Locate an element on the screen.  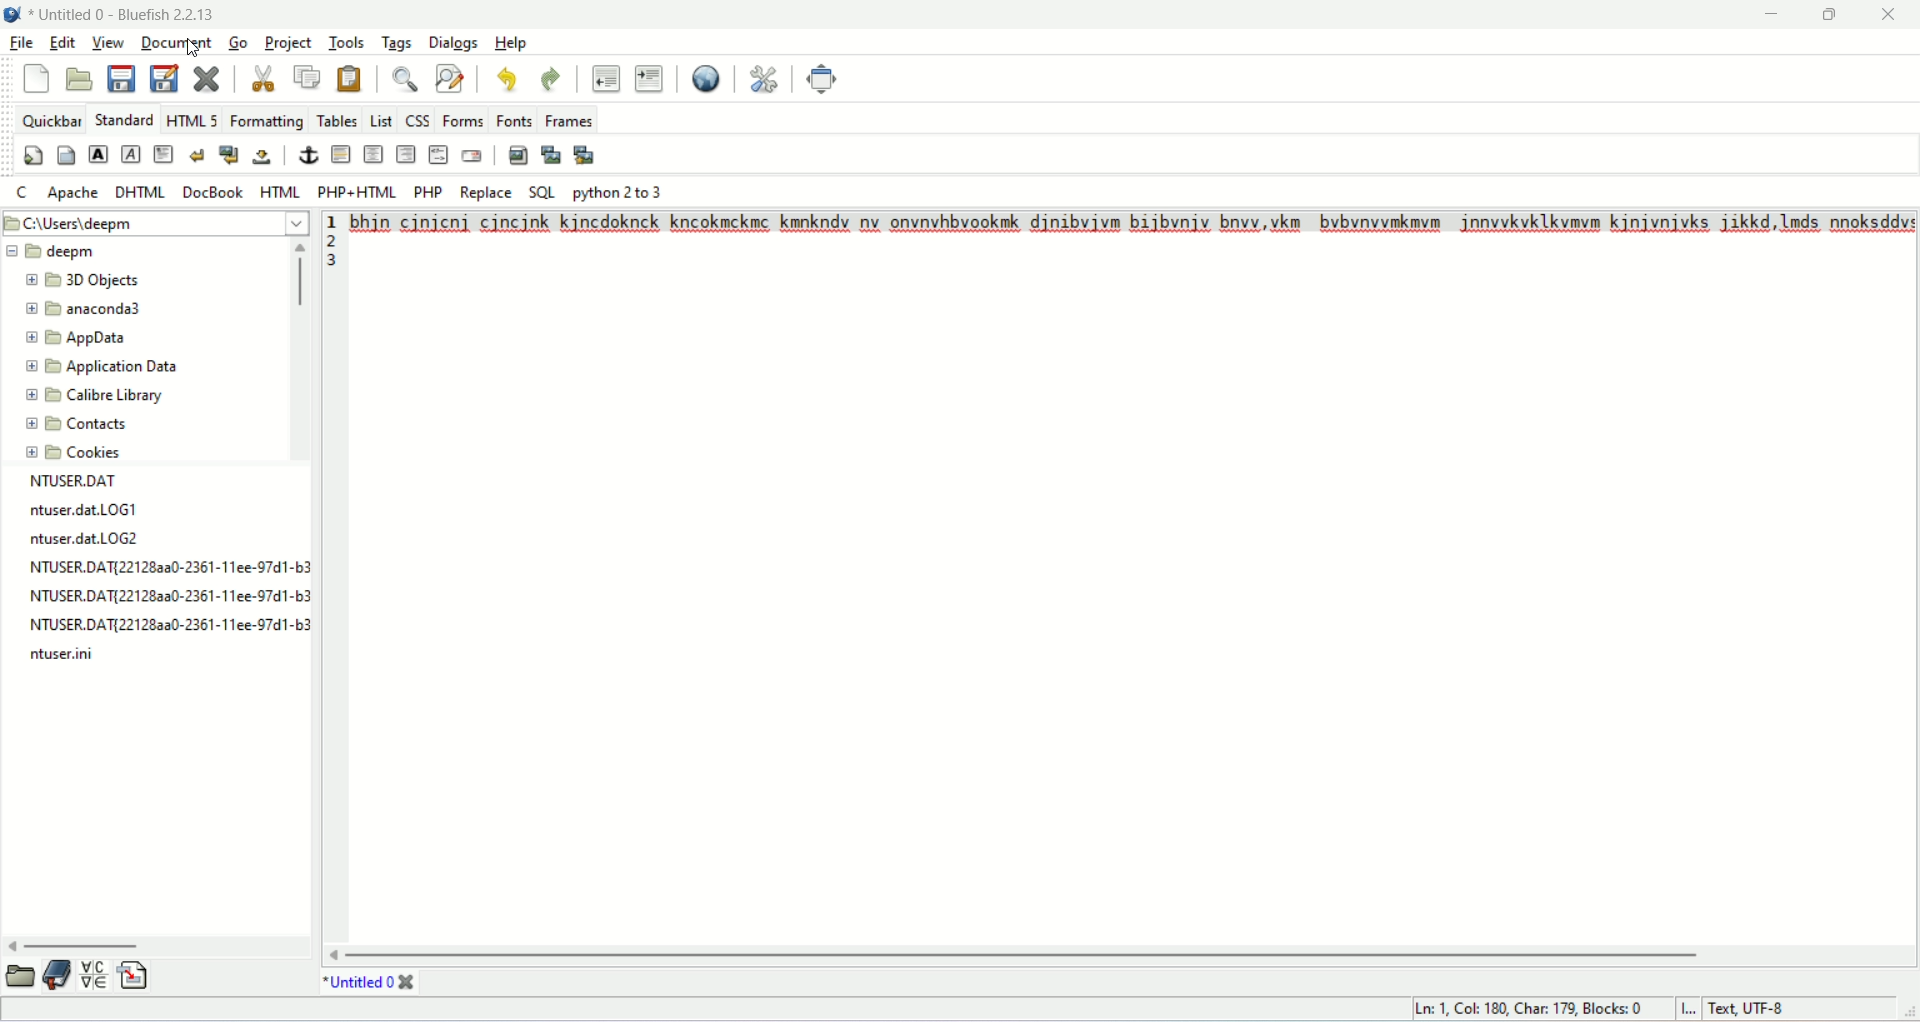
horizontal scroll bar is located at coordinates (1121, 953).